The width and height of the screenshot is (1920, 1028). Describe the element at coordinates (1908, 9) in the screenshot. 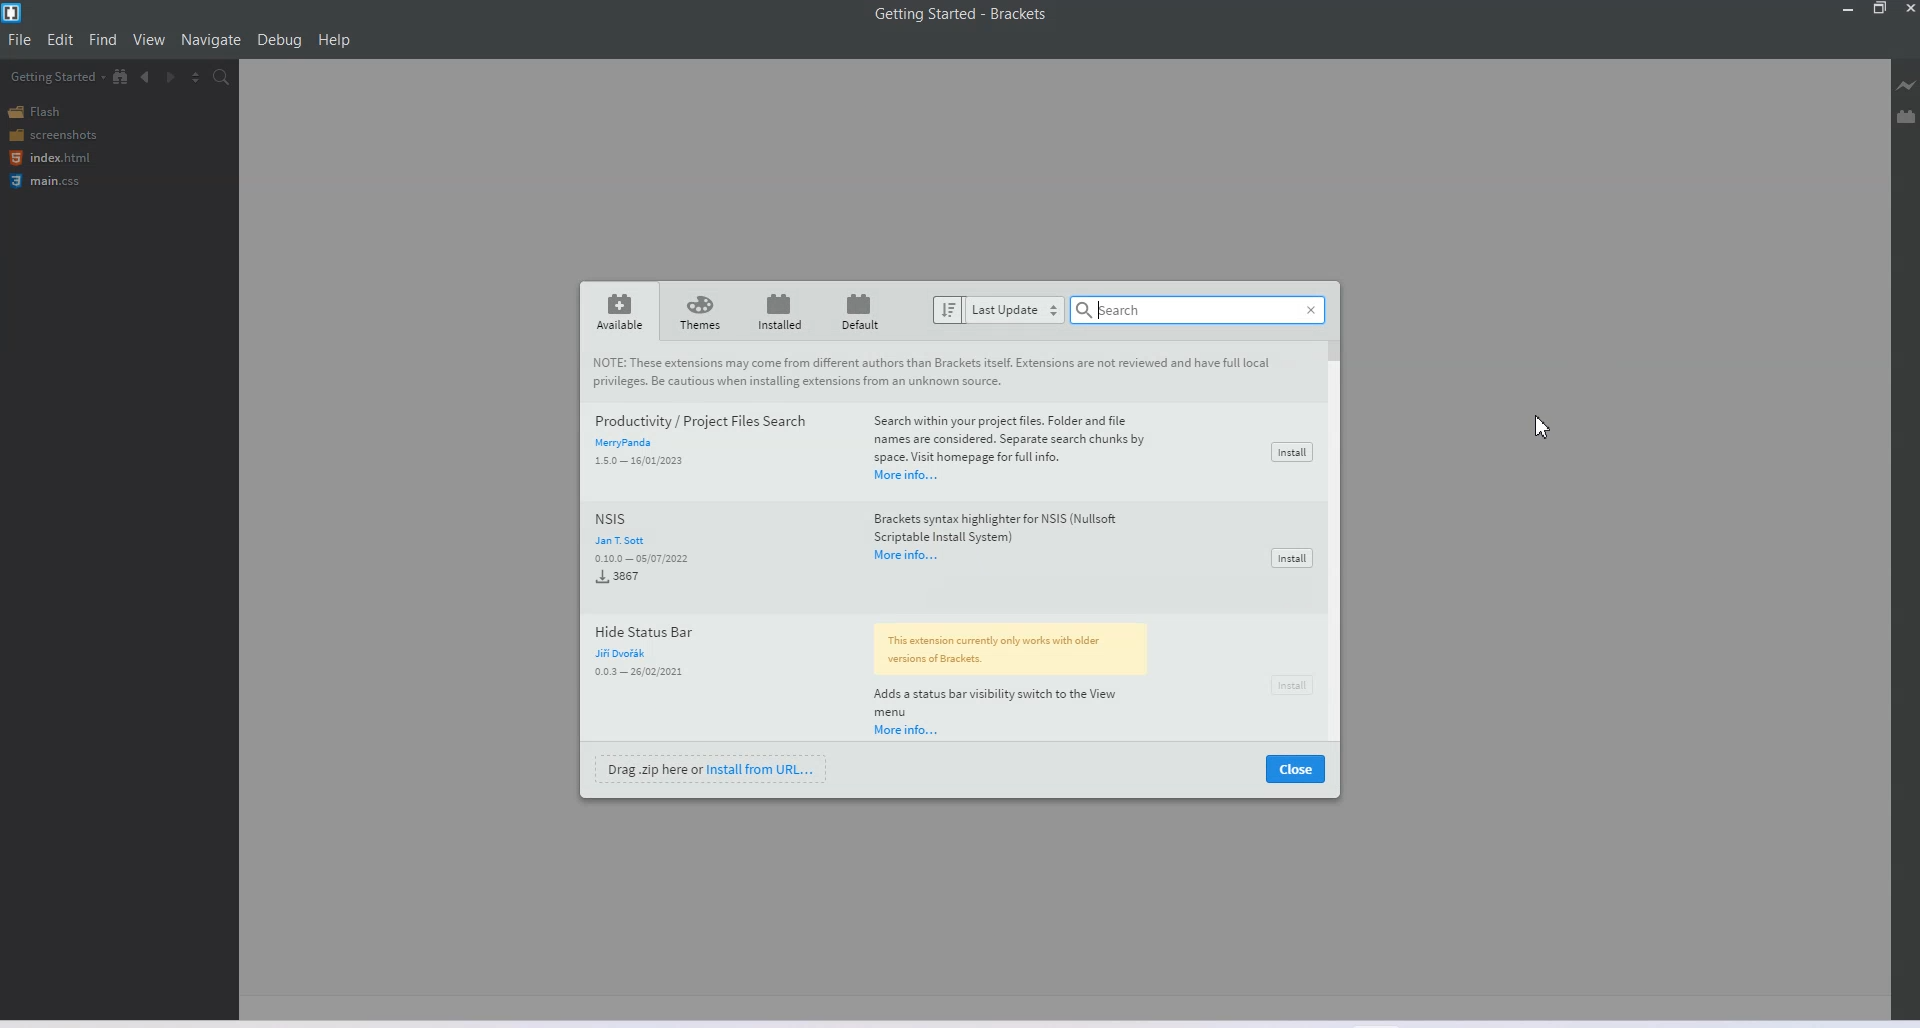

I see `Close` at that location.